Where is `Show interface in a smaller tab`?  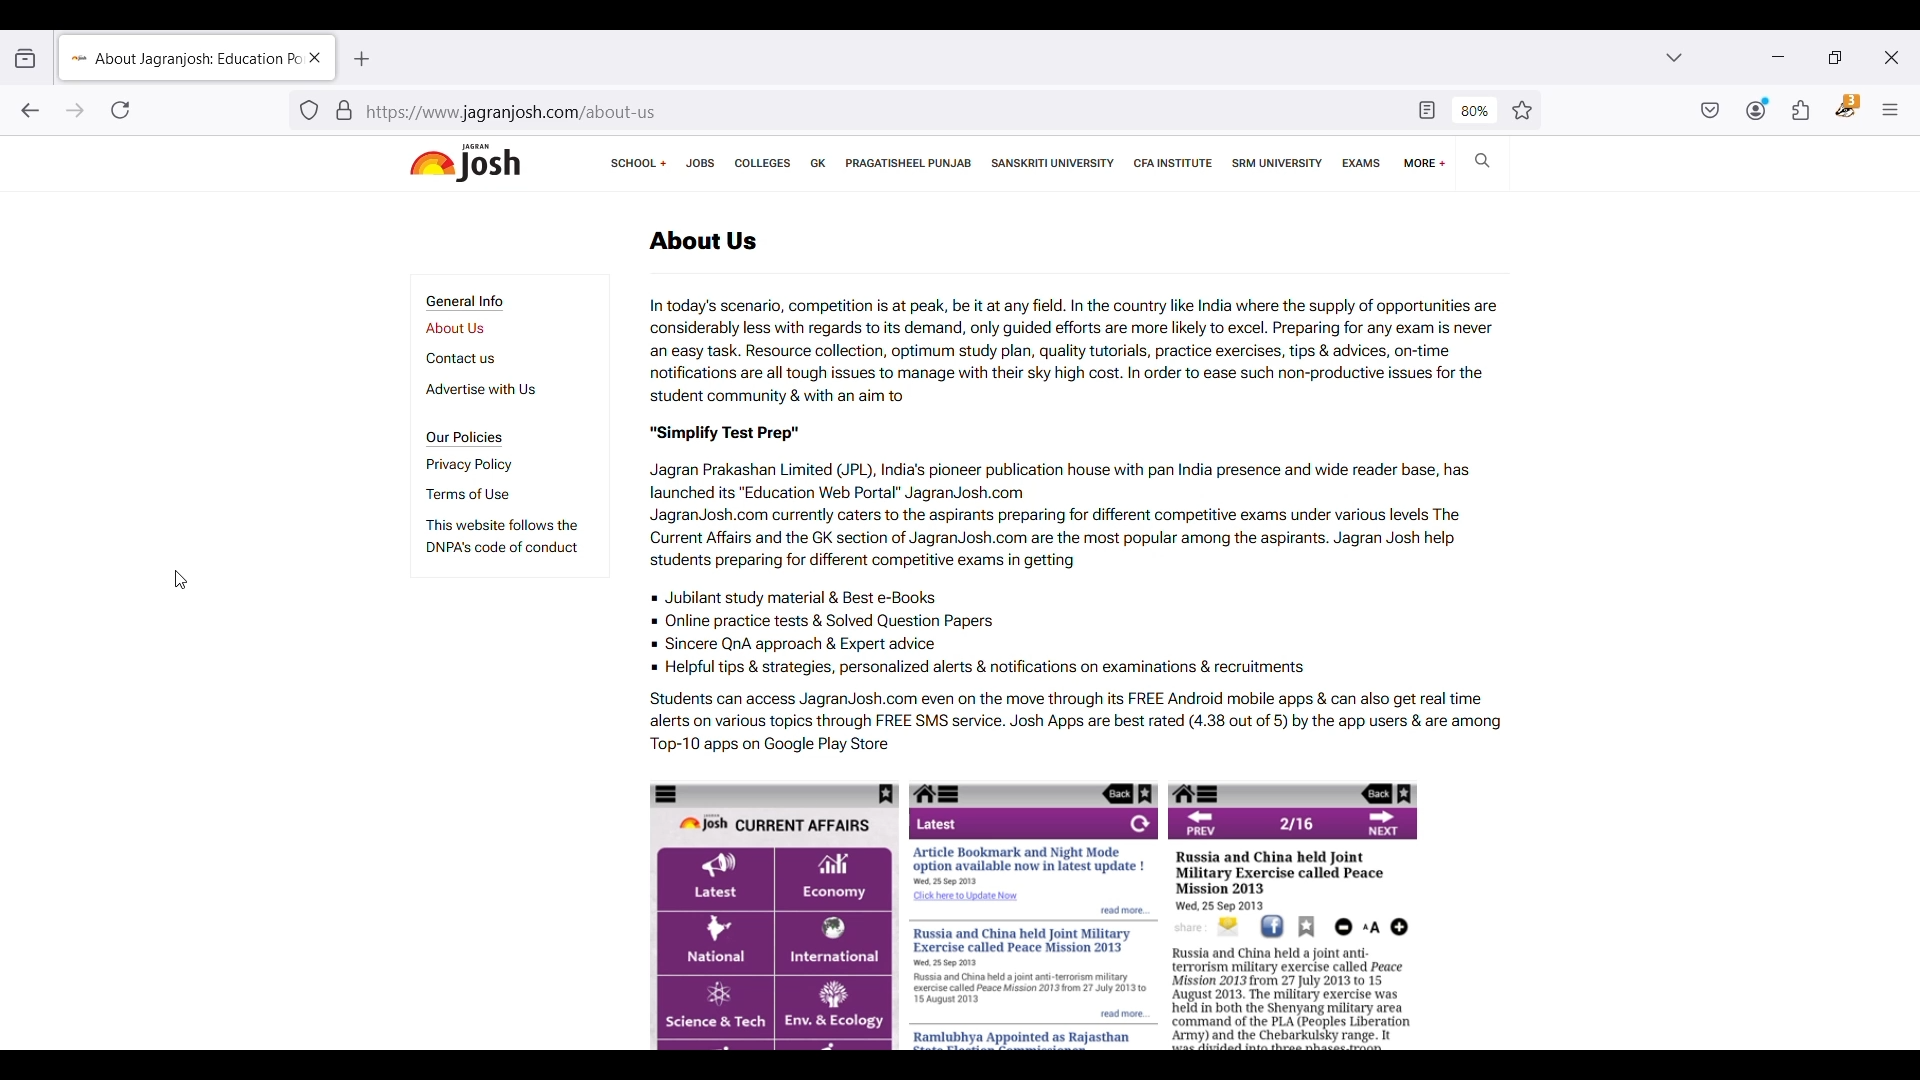
Show interface in a smaller tab is located at coordinates (1835, 58).